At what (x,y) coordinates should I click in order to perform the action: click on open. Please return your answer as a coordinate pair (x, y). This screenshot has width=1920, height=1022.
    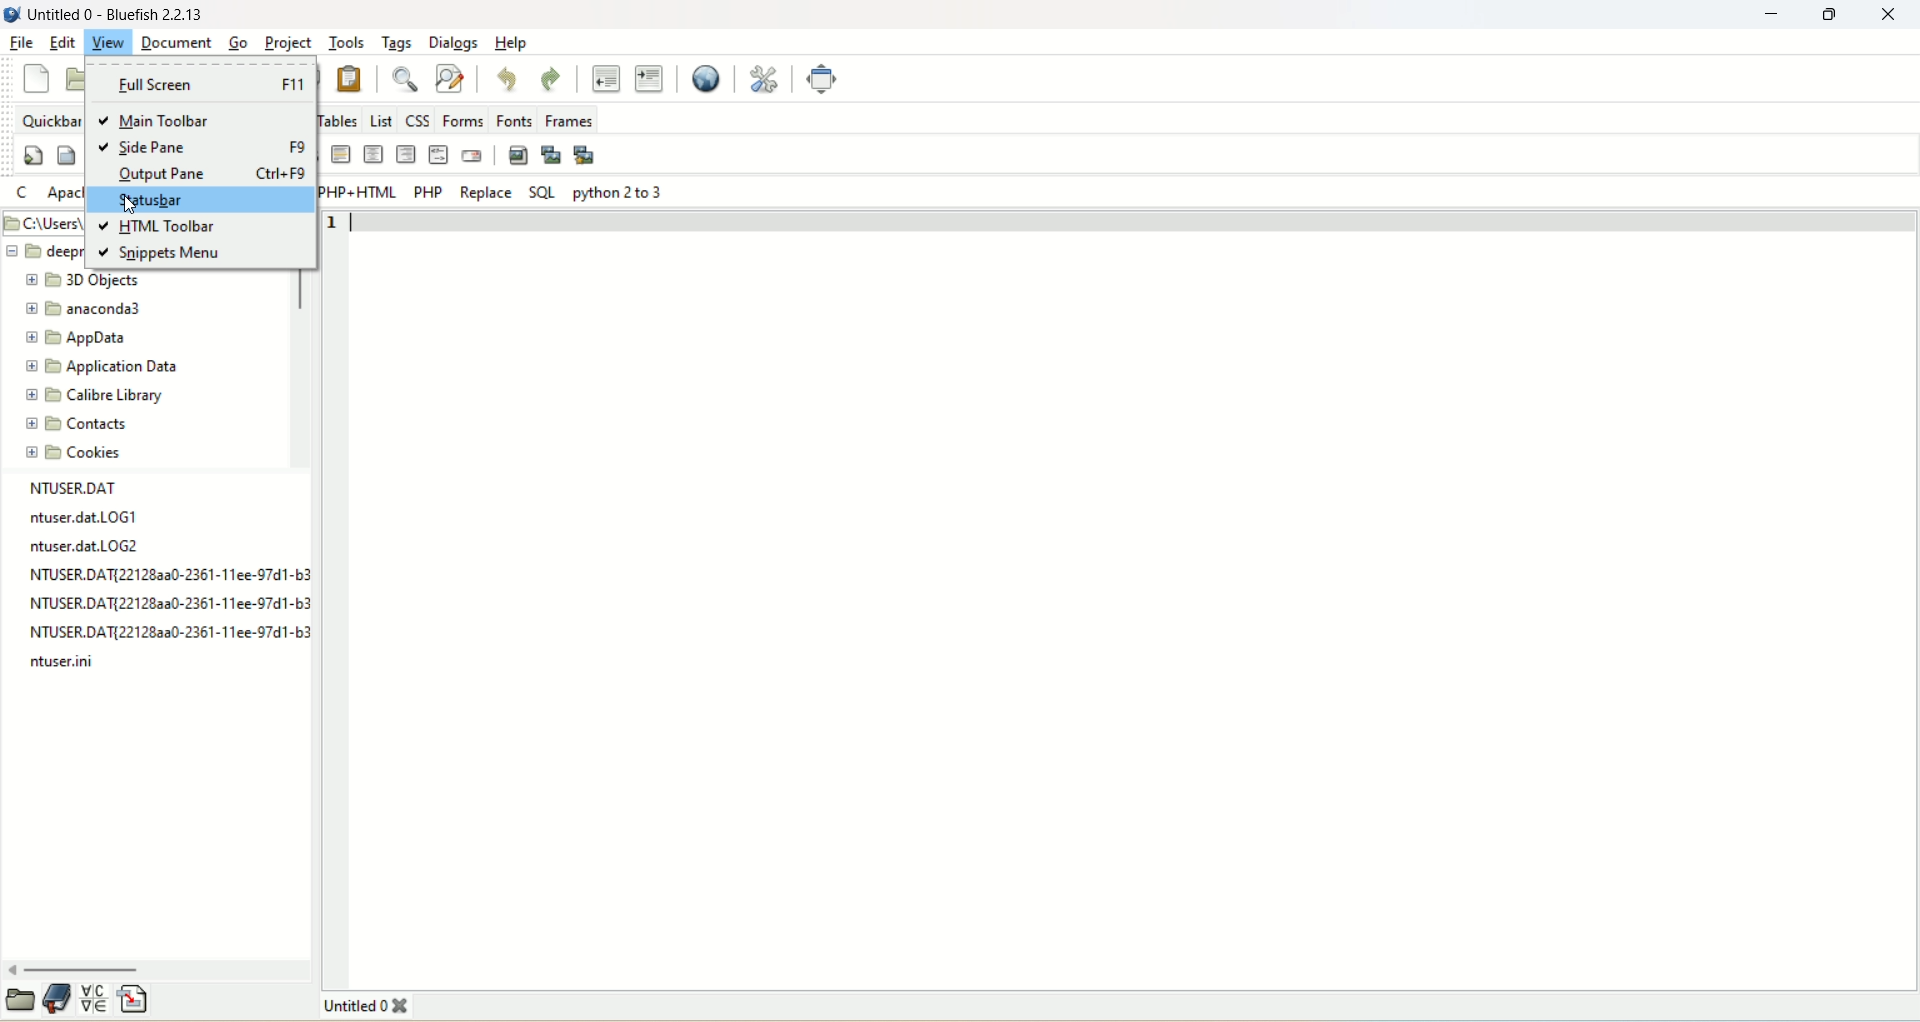
    Looking at the image, I should click on (20, 1002).